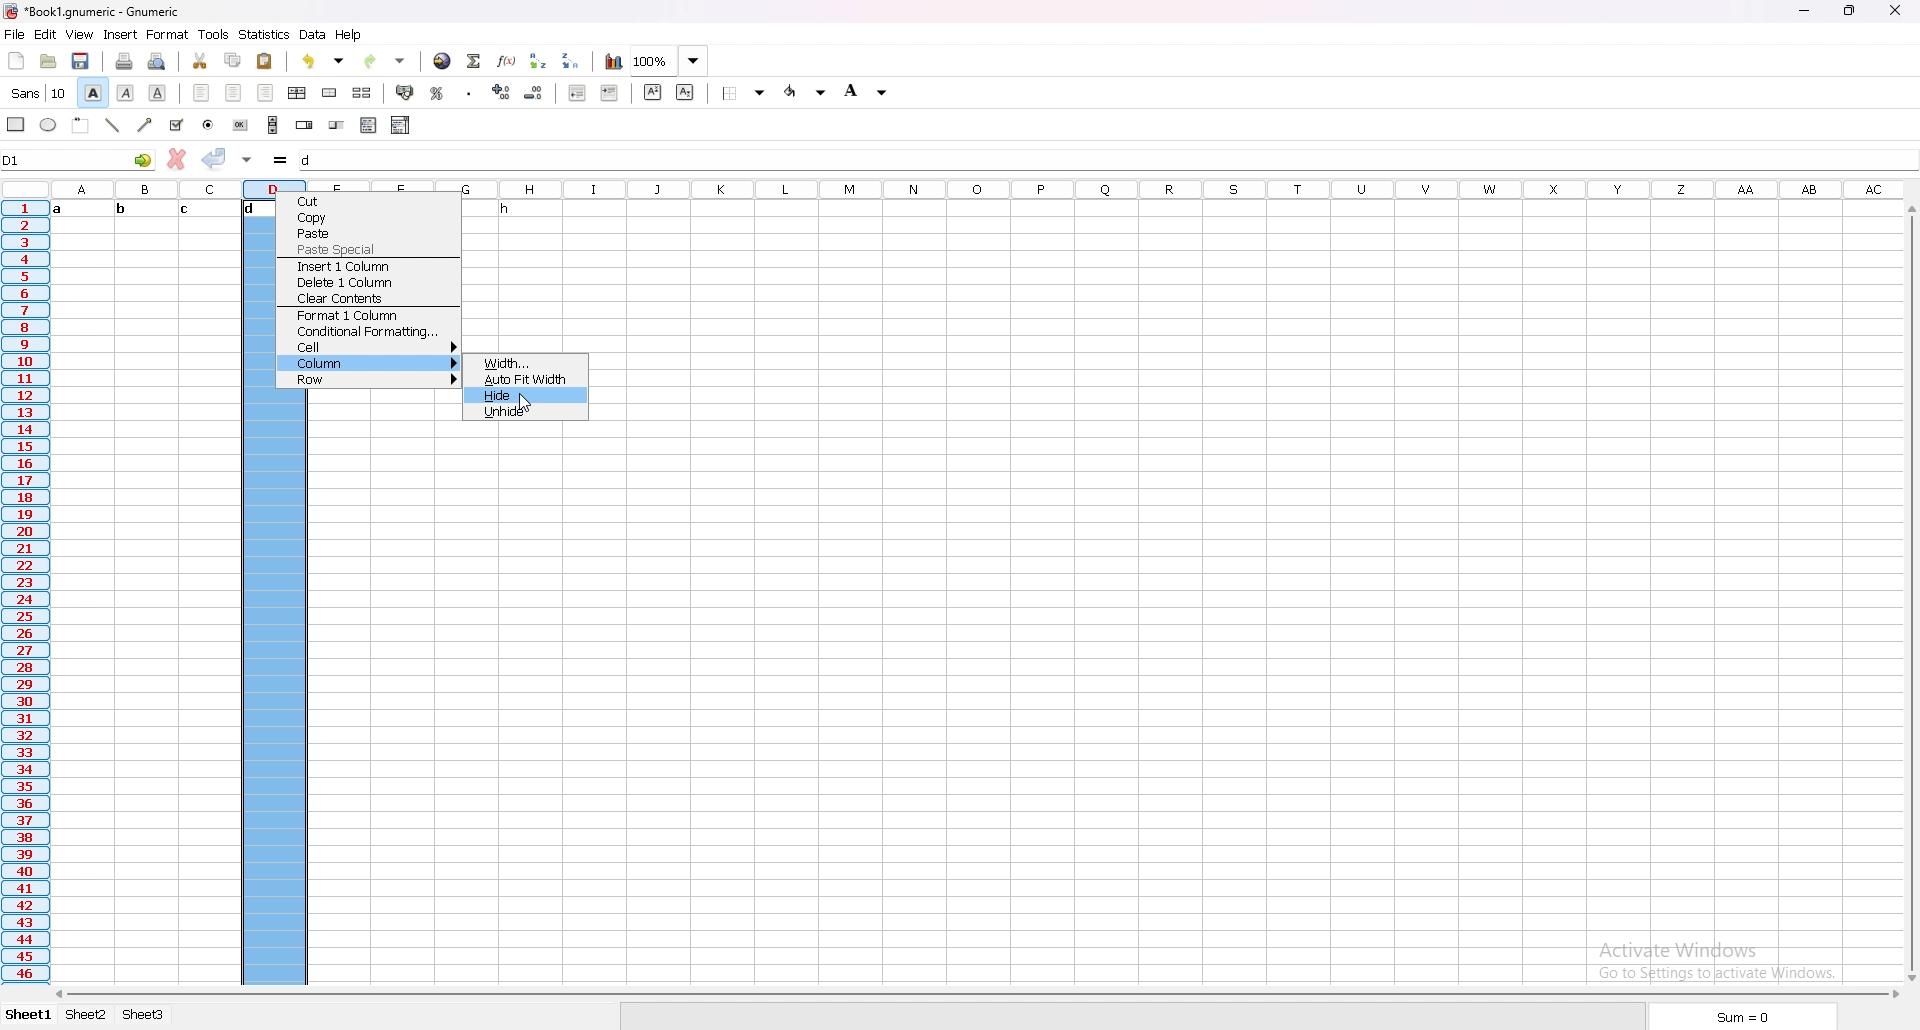 The height and width of the screenshot is (1030, 1920). Describe the element at coordinates (114, 125) in the screenshot. I see `line` at that location.